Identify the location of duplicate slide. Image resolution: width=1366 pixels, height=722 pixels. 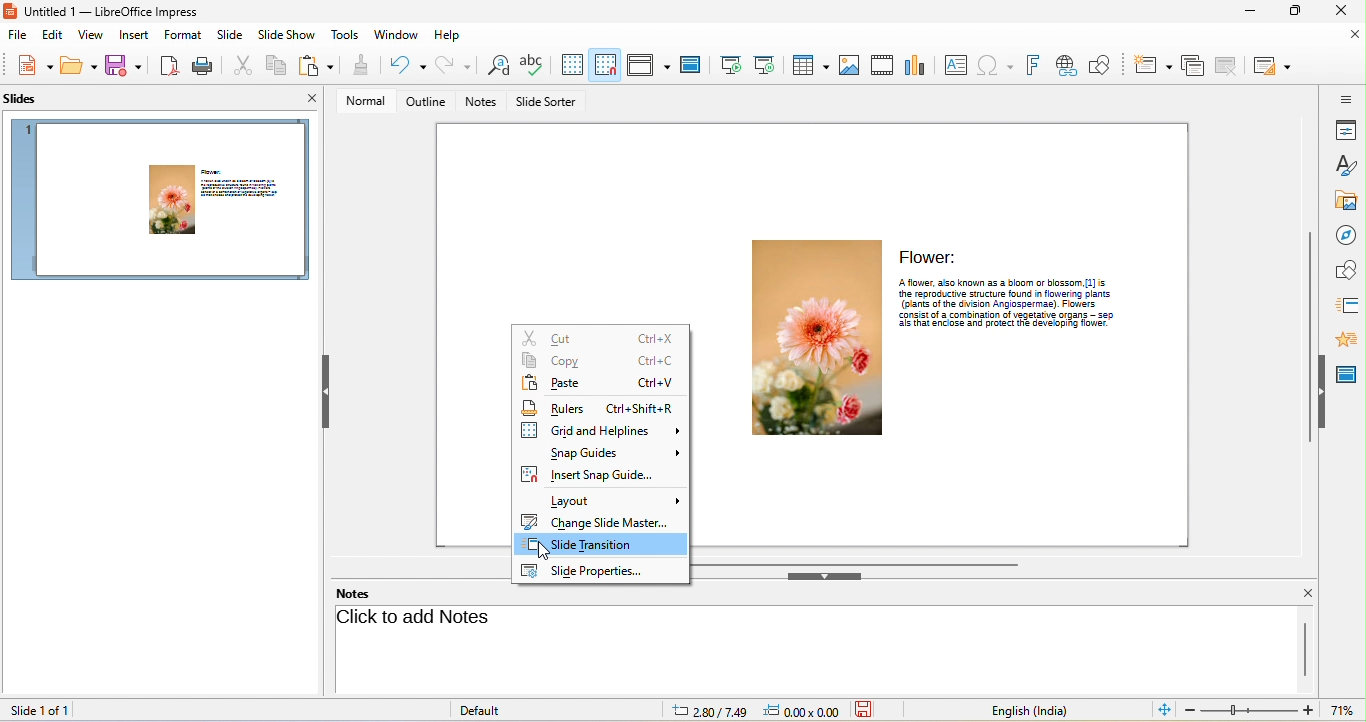
(1191, 65).